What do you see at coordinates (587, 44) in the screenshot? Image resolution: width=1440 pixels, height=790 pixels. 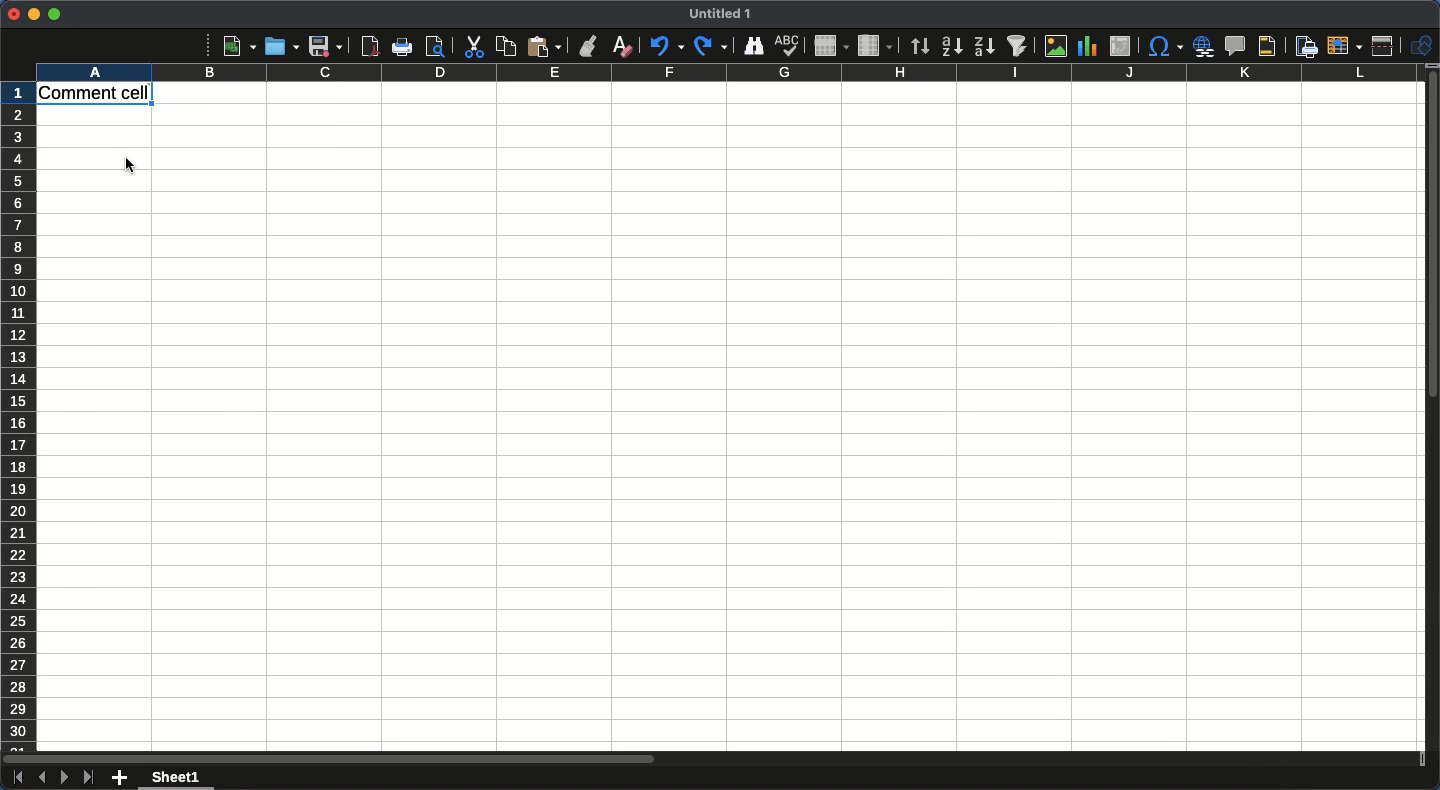 I see `Clone formatting` at bounding box center [587, 44].